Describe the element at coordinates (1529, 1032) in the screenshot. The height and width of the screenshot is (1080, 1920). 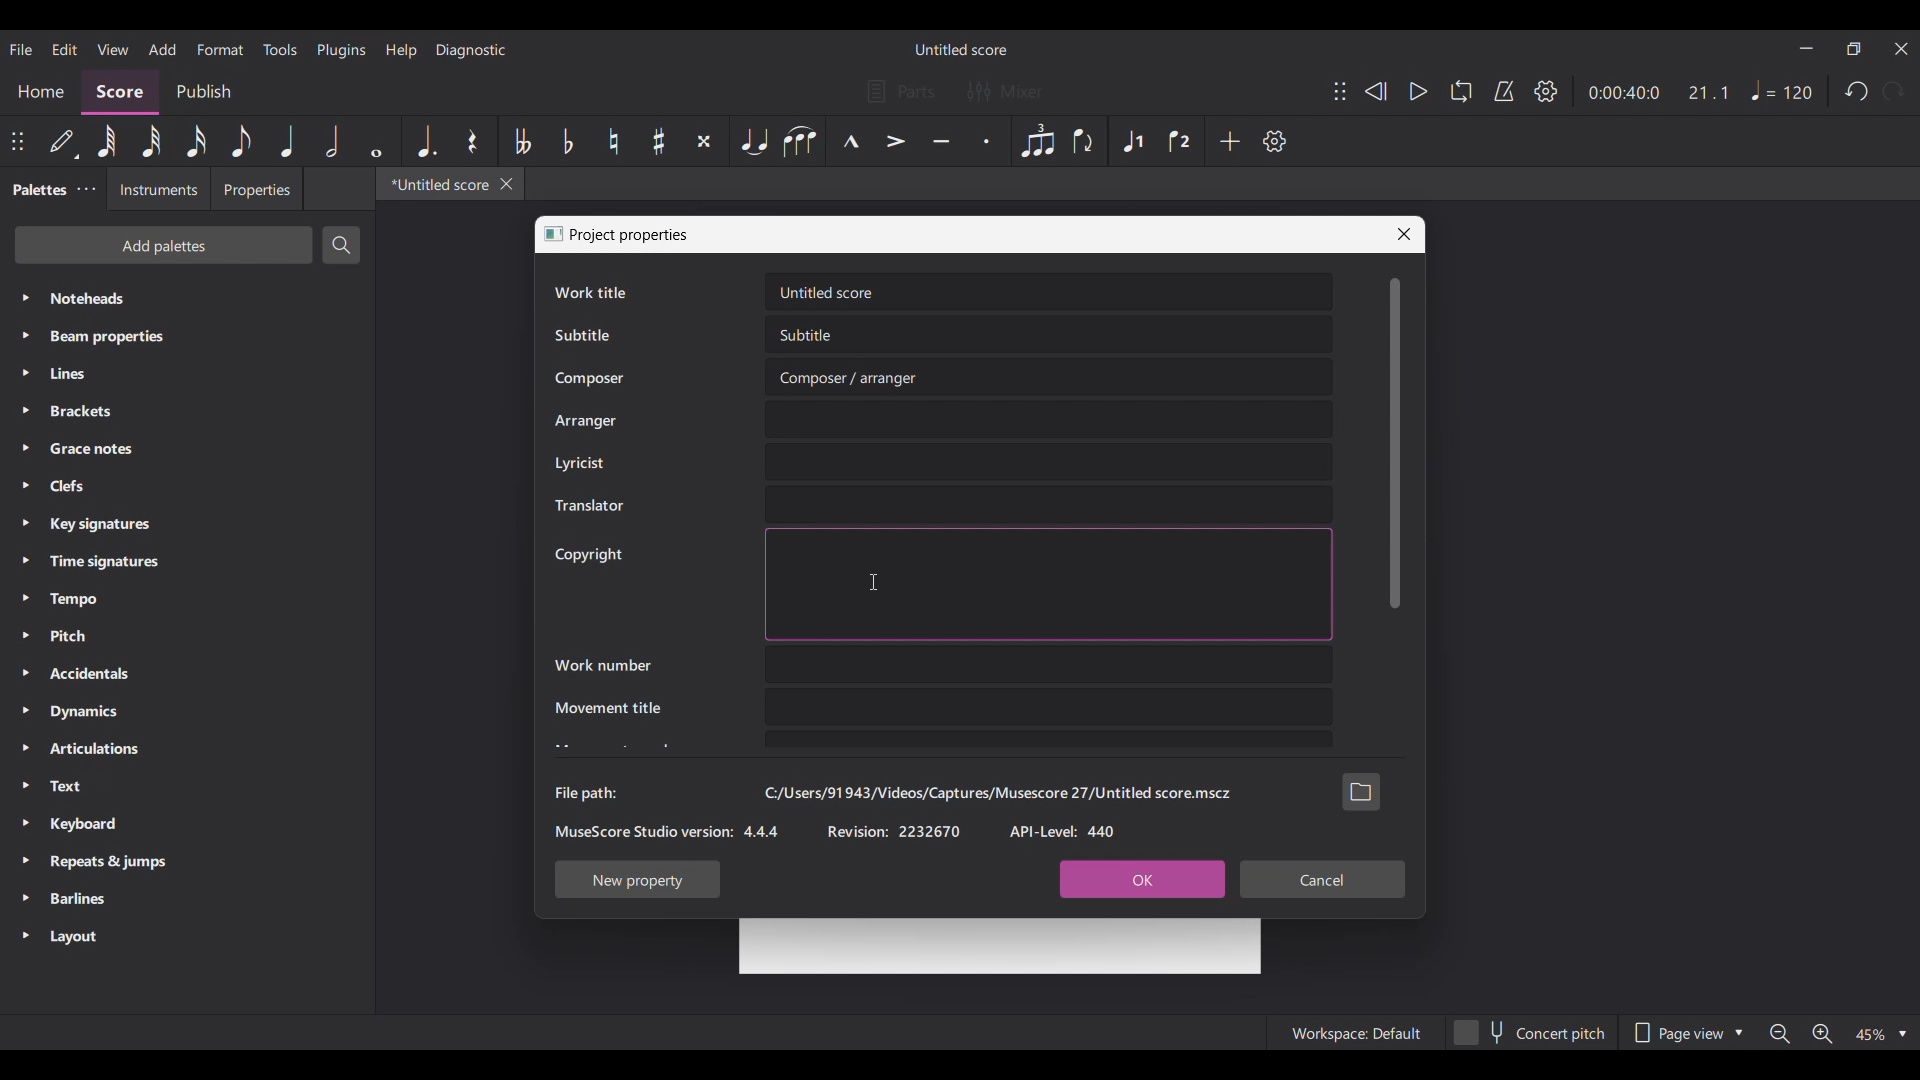
I see `Concert pitch toggle` at that location.